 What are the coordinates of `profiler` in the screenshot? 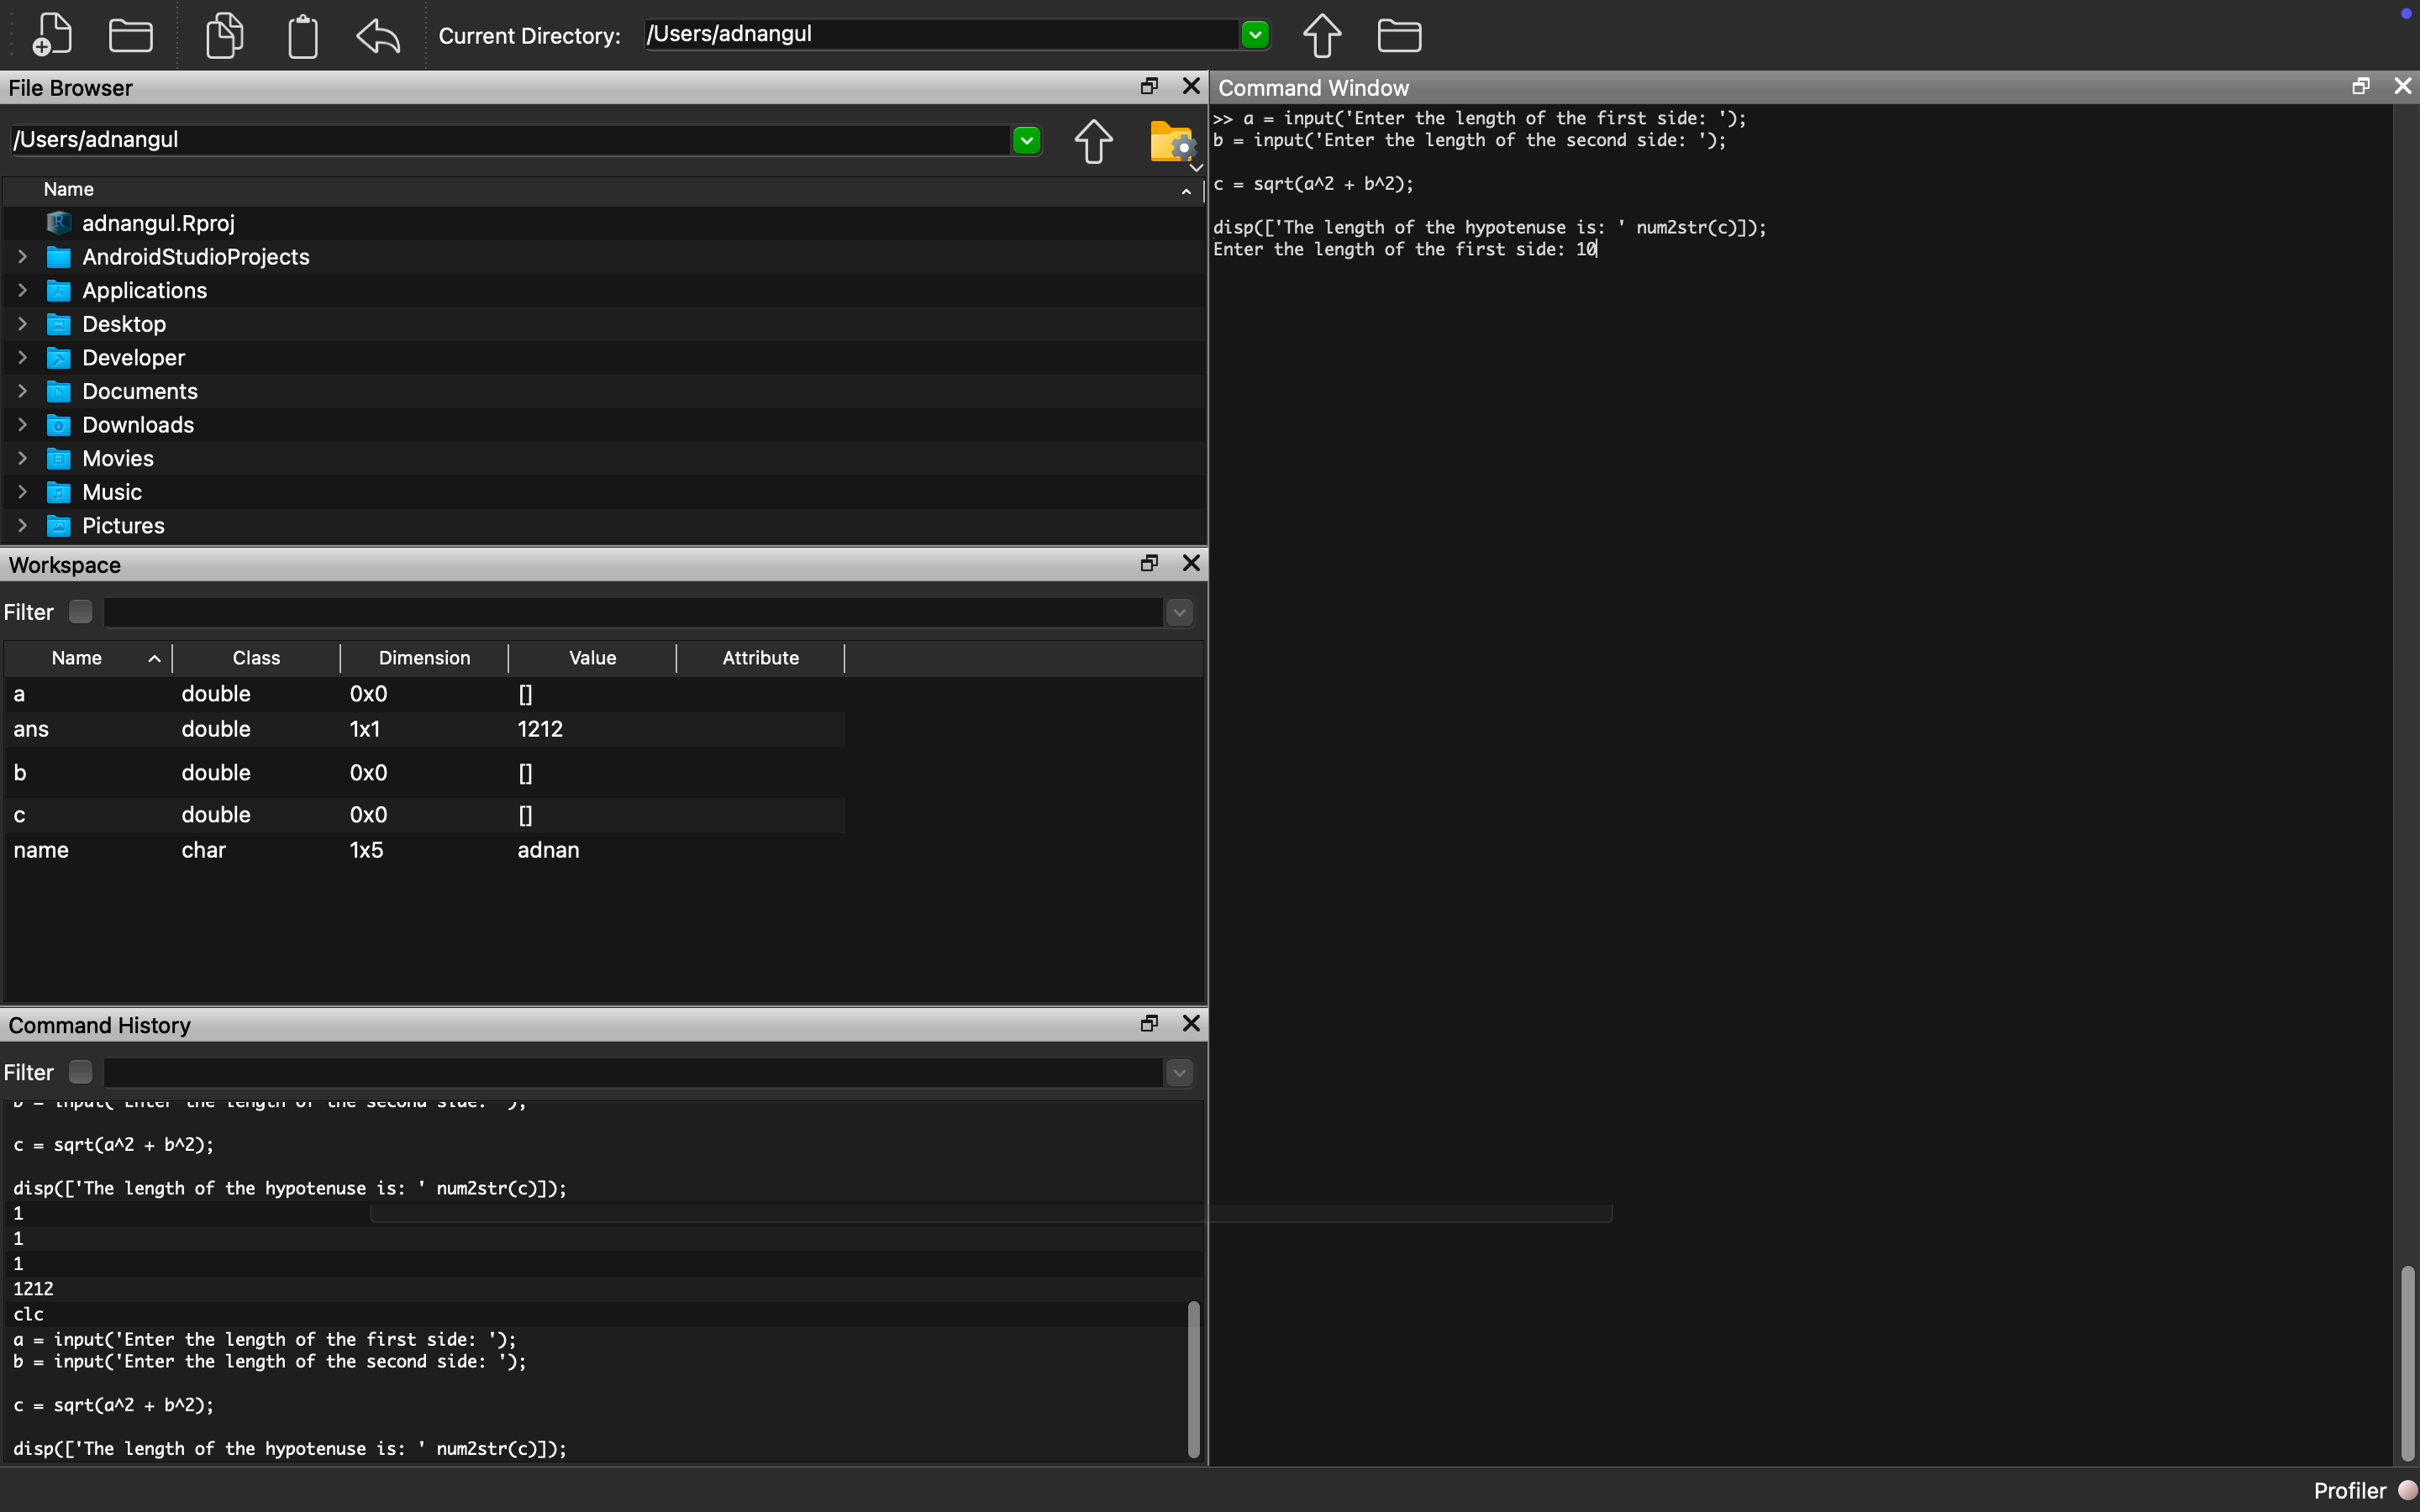 It's located at (2344, 1490).